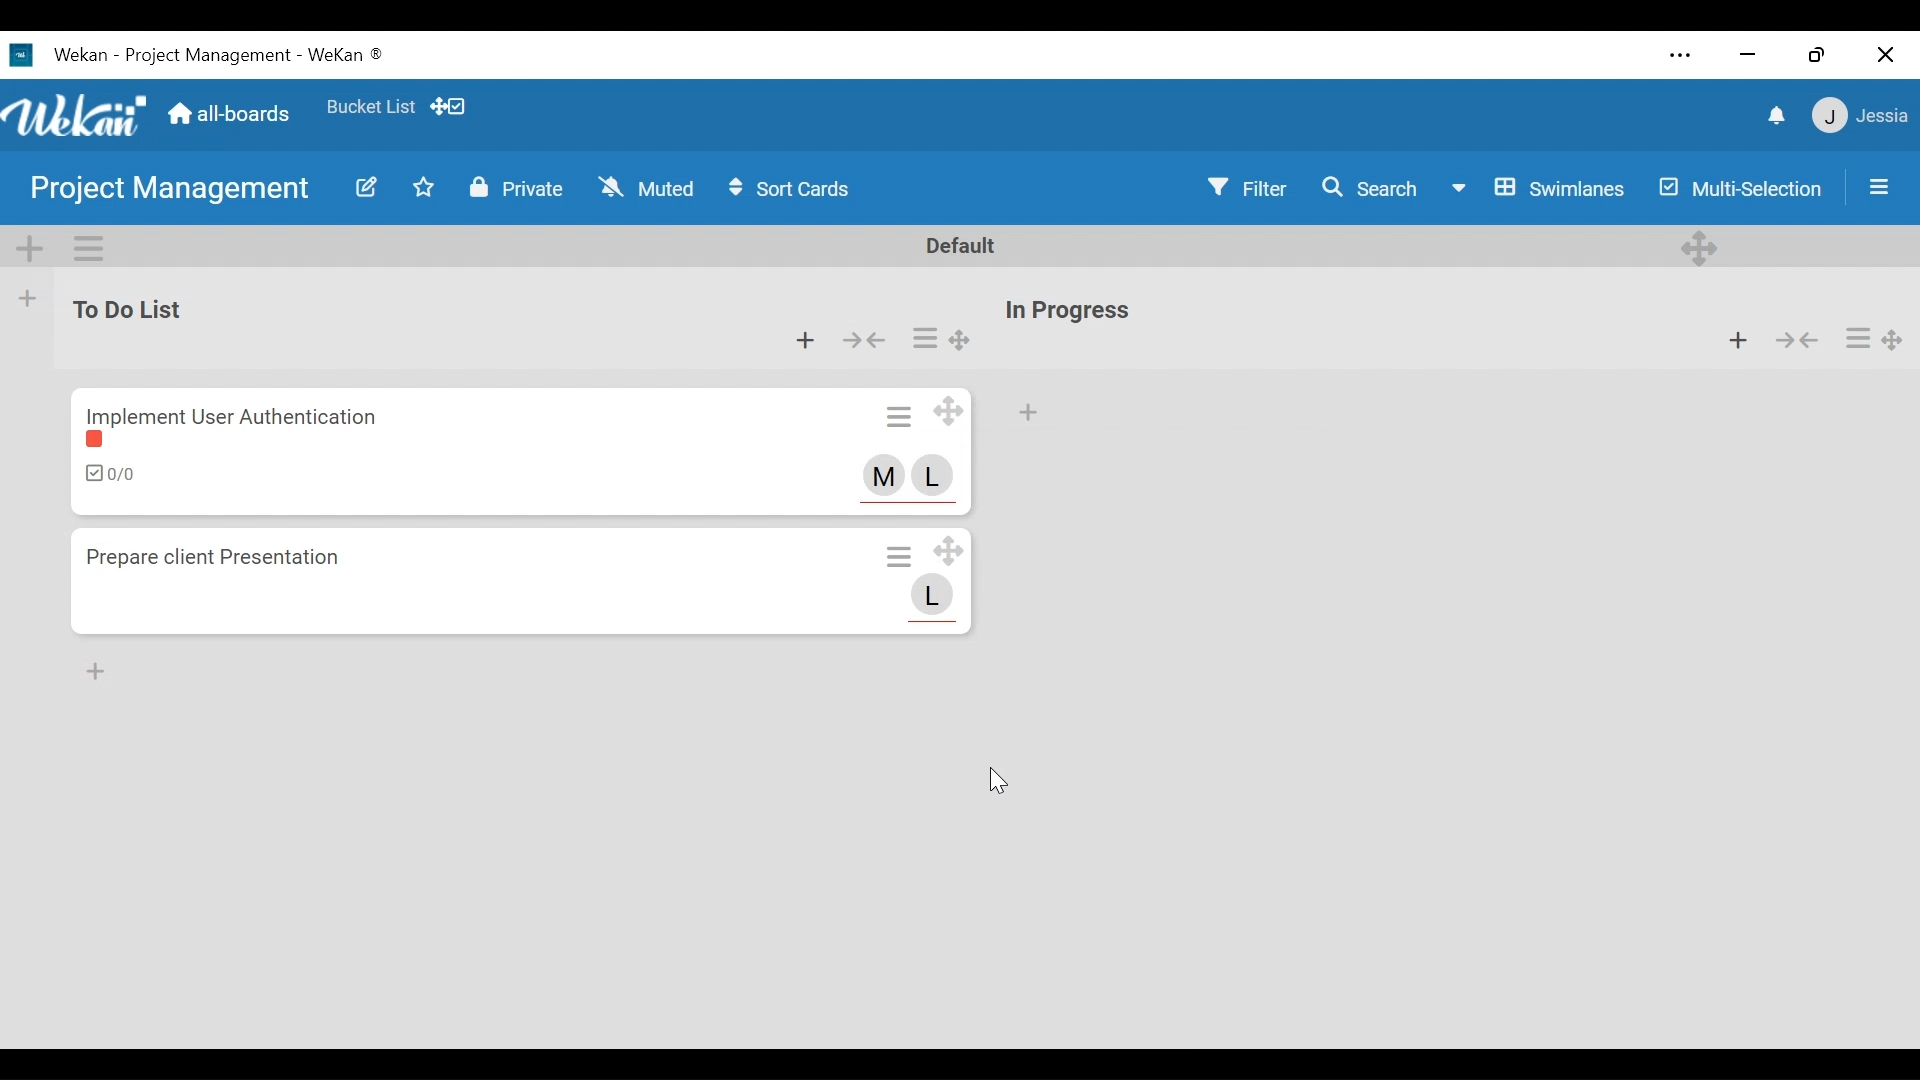 The width and height of the screenshot is (1920, 1080). I want to click on Desktop drag handle, so click(962, 340).